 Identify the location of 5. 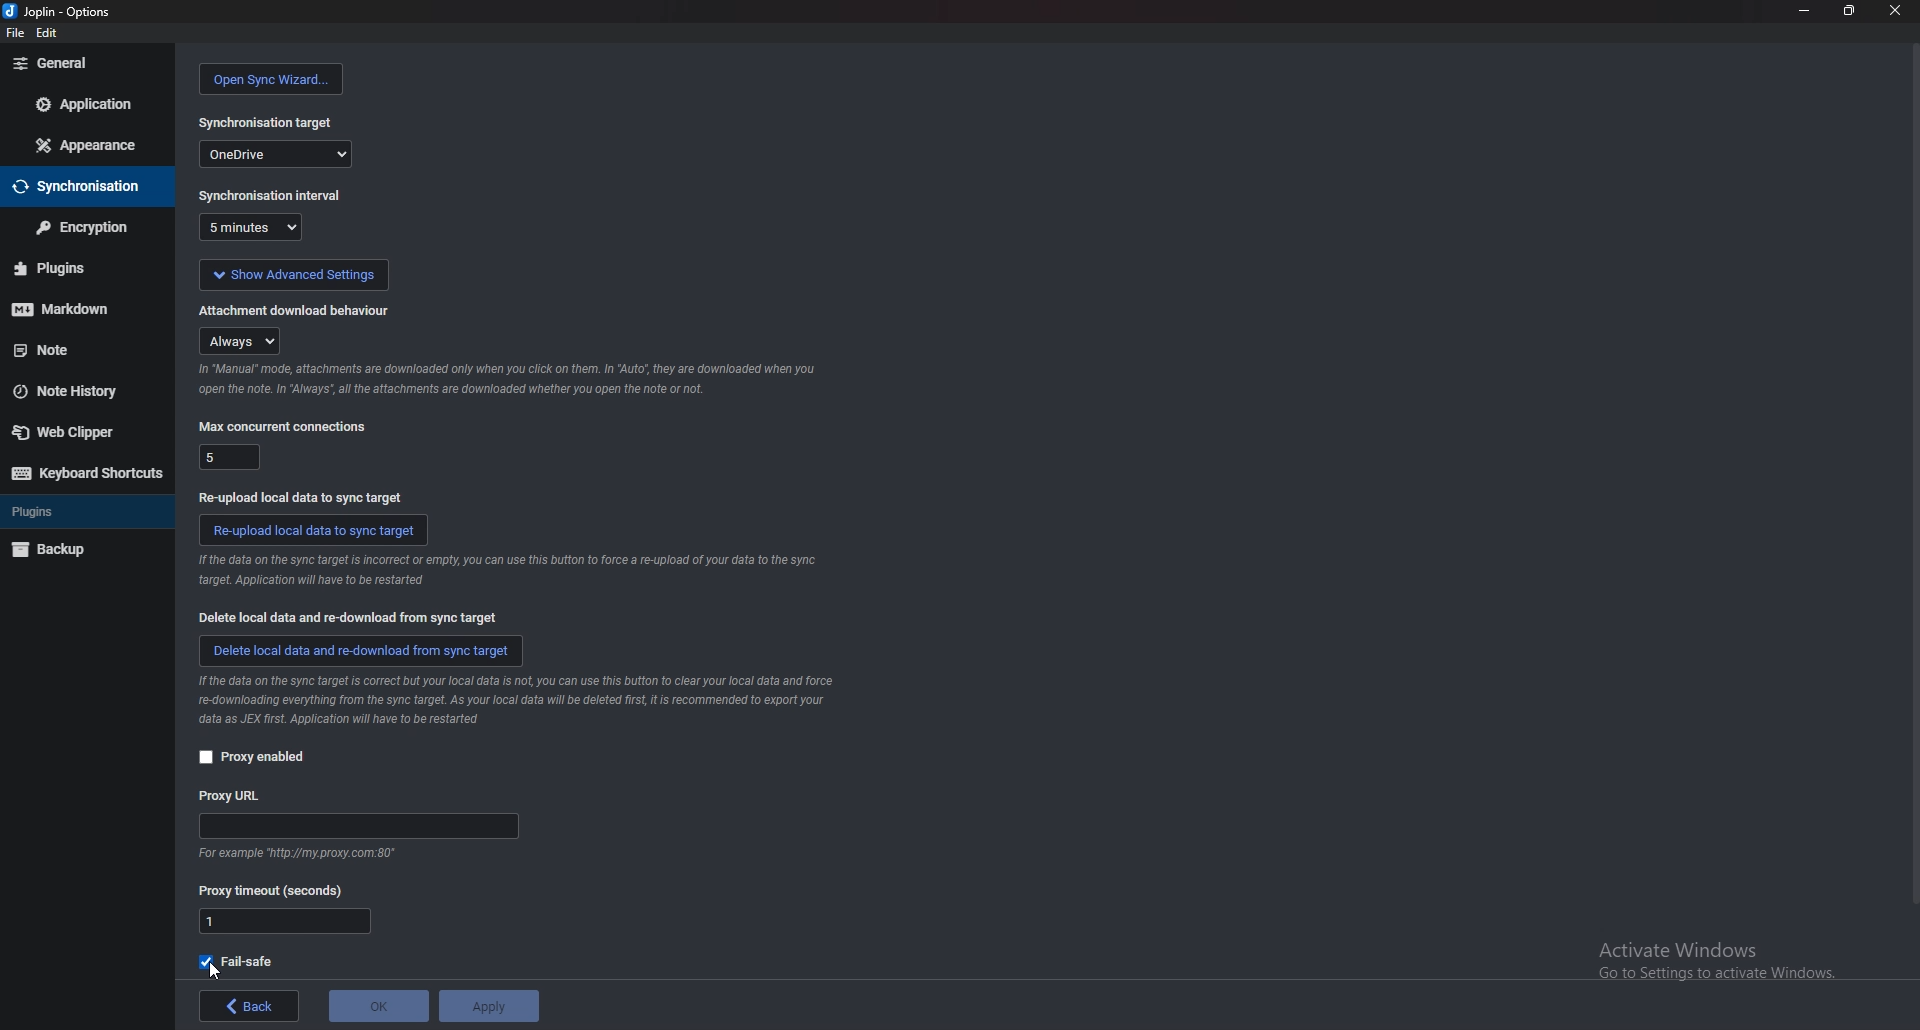
(228, 457).